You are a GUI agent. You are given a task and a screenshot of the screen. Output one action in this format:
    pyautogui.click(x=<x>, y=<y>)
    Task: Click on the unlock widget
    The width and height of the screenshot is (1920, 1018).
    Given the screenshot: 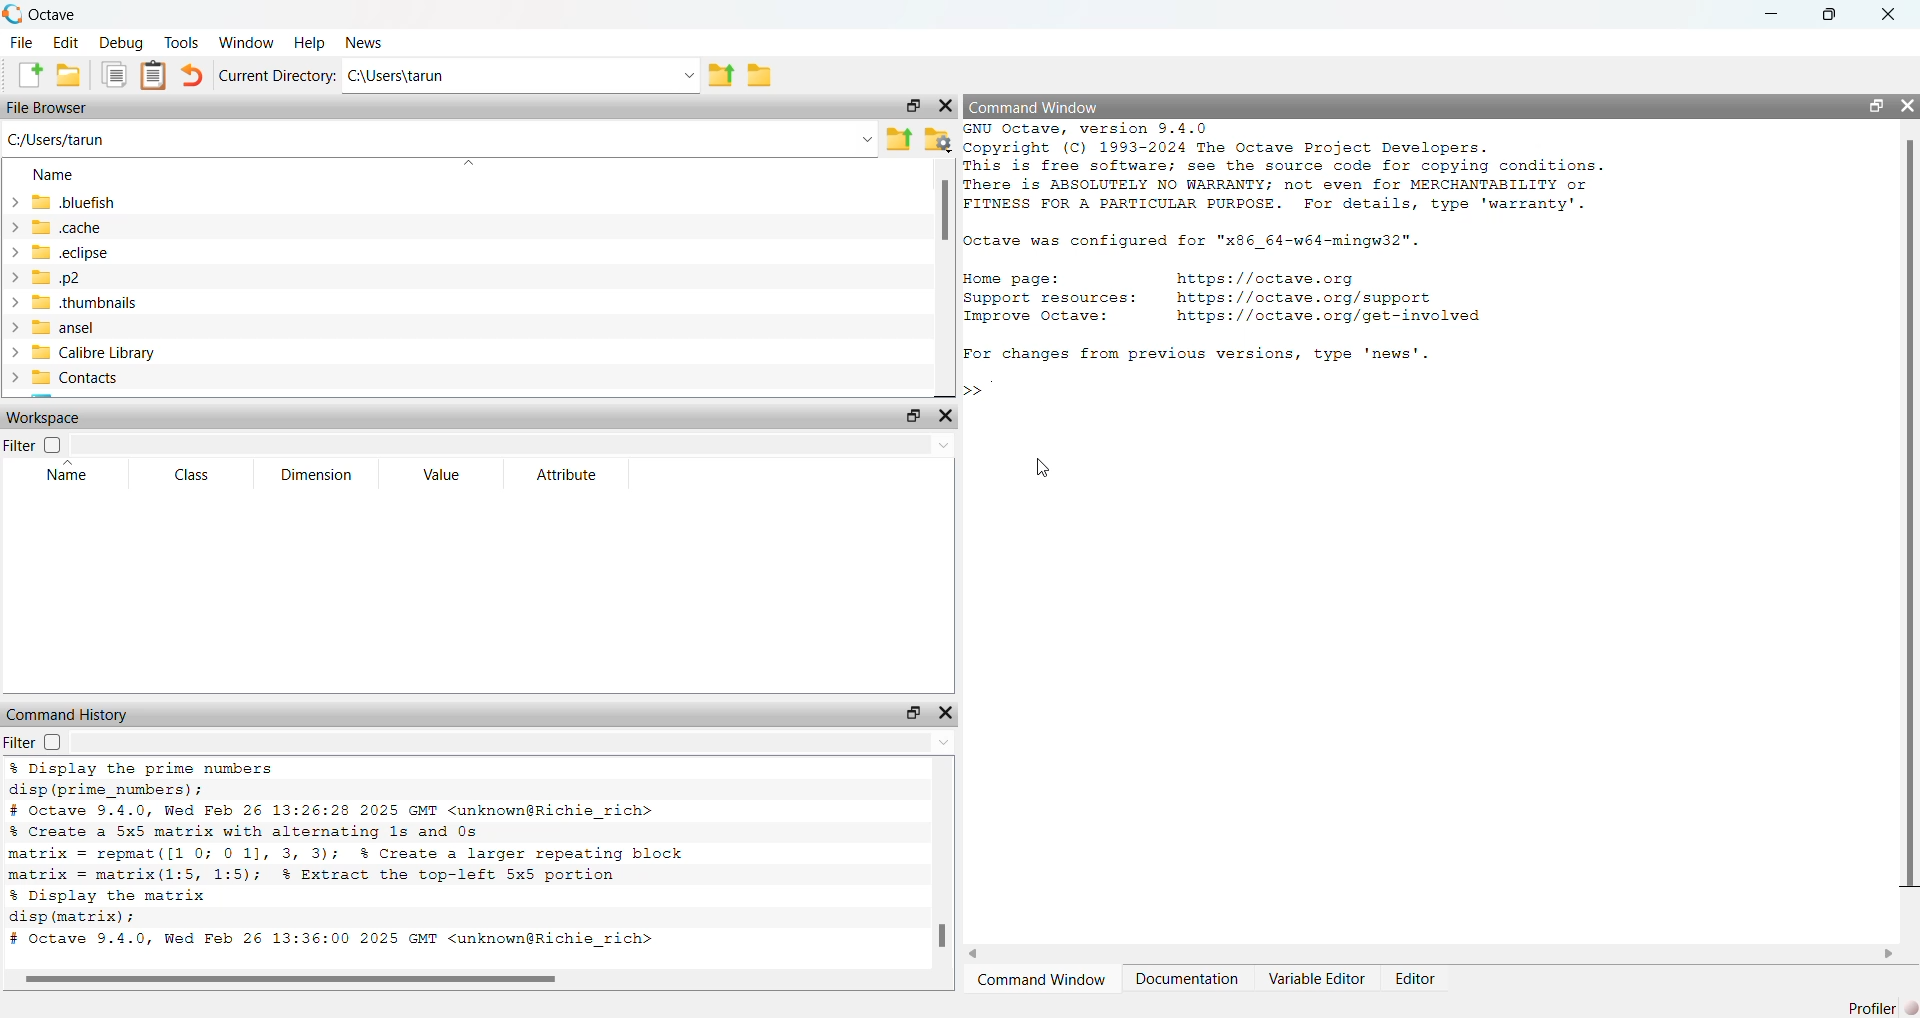 What is the action you would take?
    pyautogui.click(x=911, y=712)
    